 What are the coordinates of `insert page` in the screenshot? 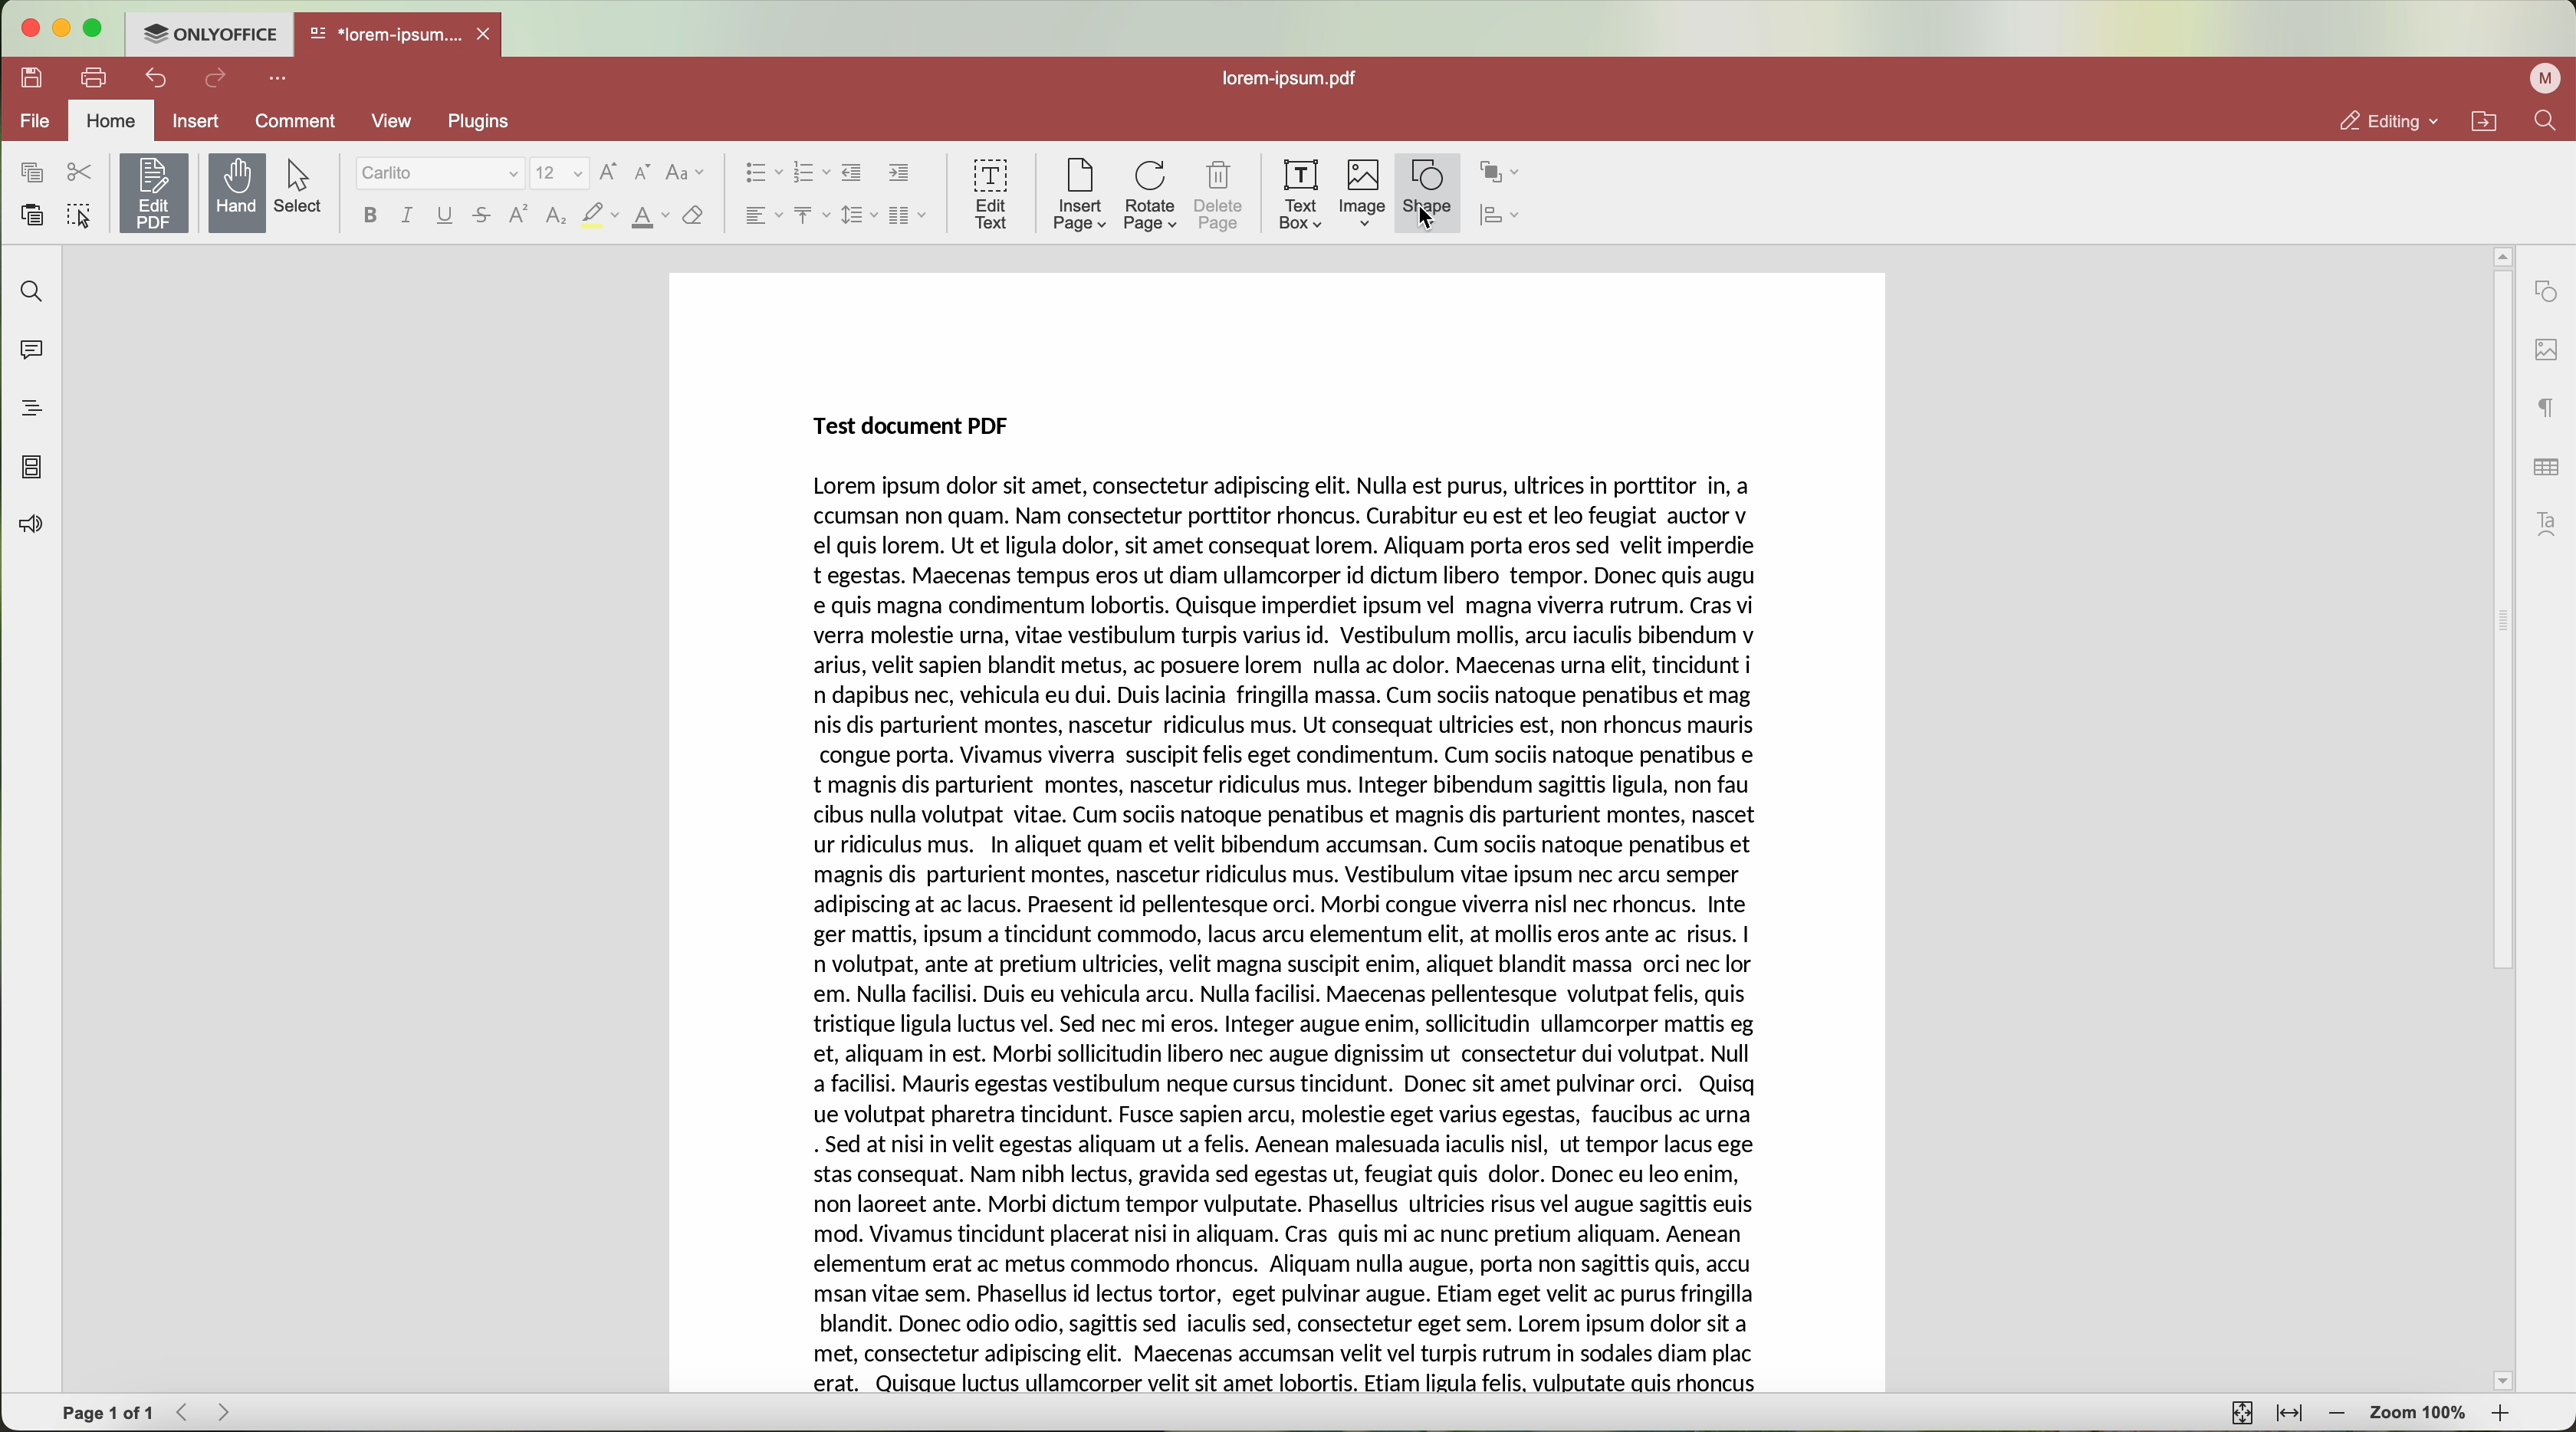 It's located at (1076, 195).